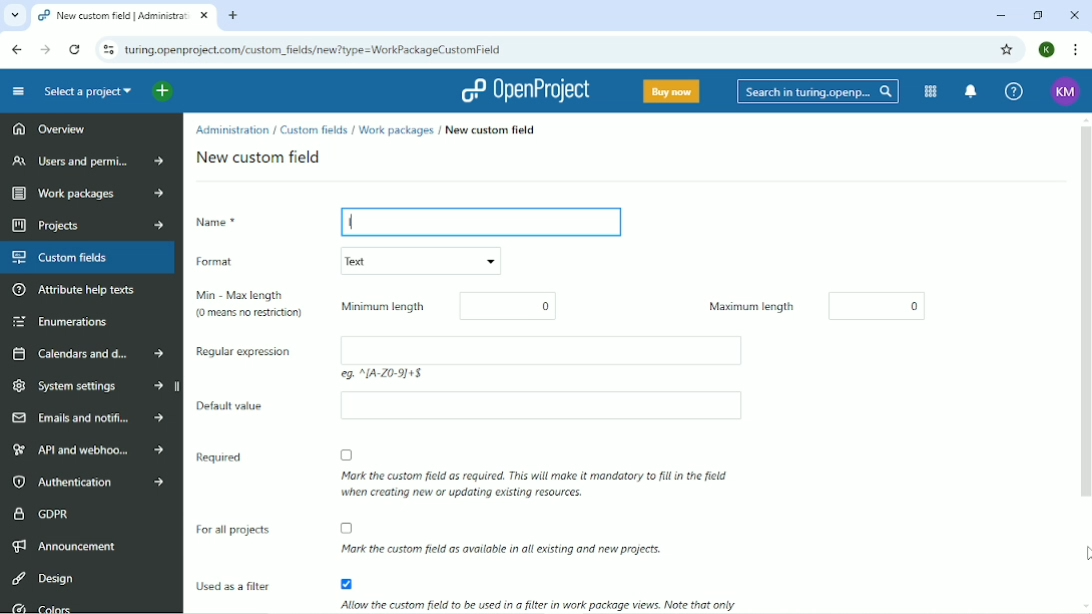  What do you see at coordinates (1074, 49) in the screenshot?
I see `Customize and control google chrome` at bounding box center [1074, 49].